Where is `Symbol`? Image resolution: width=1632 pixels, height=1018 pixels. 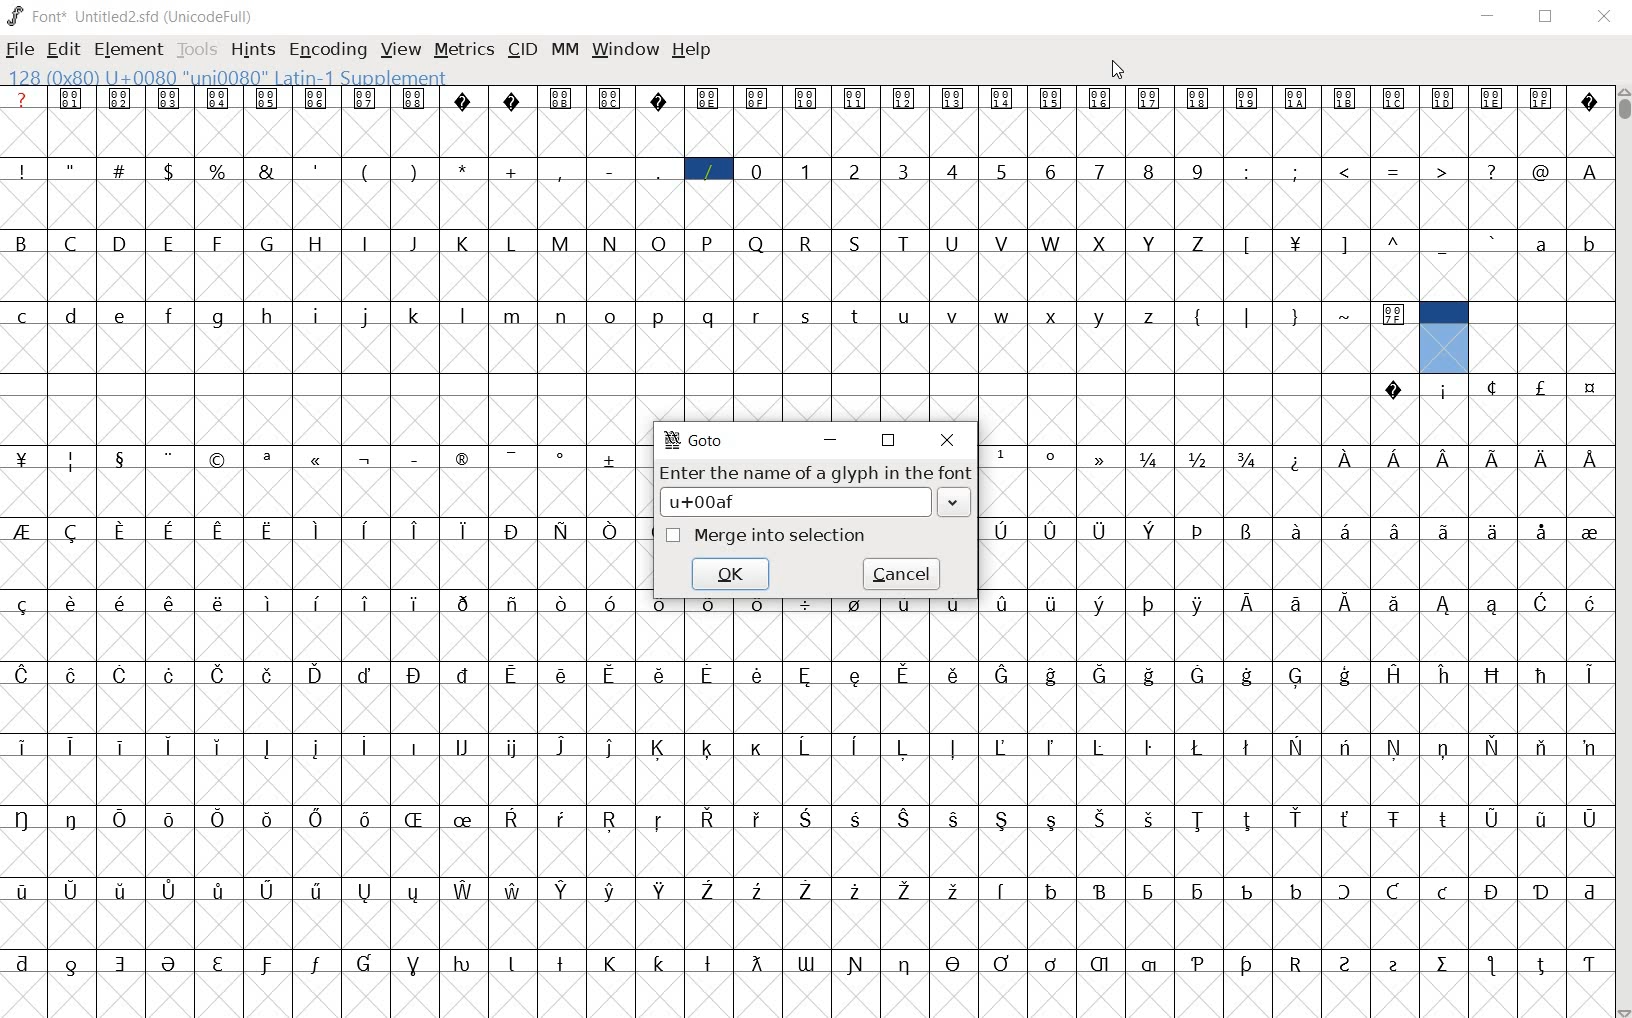 Symbol is located at coordinates (1297, 963).